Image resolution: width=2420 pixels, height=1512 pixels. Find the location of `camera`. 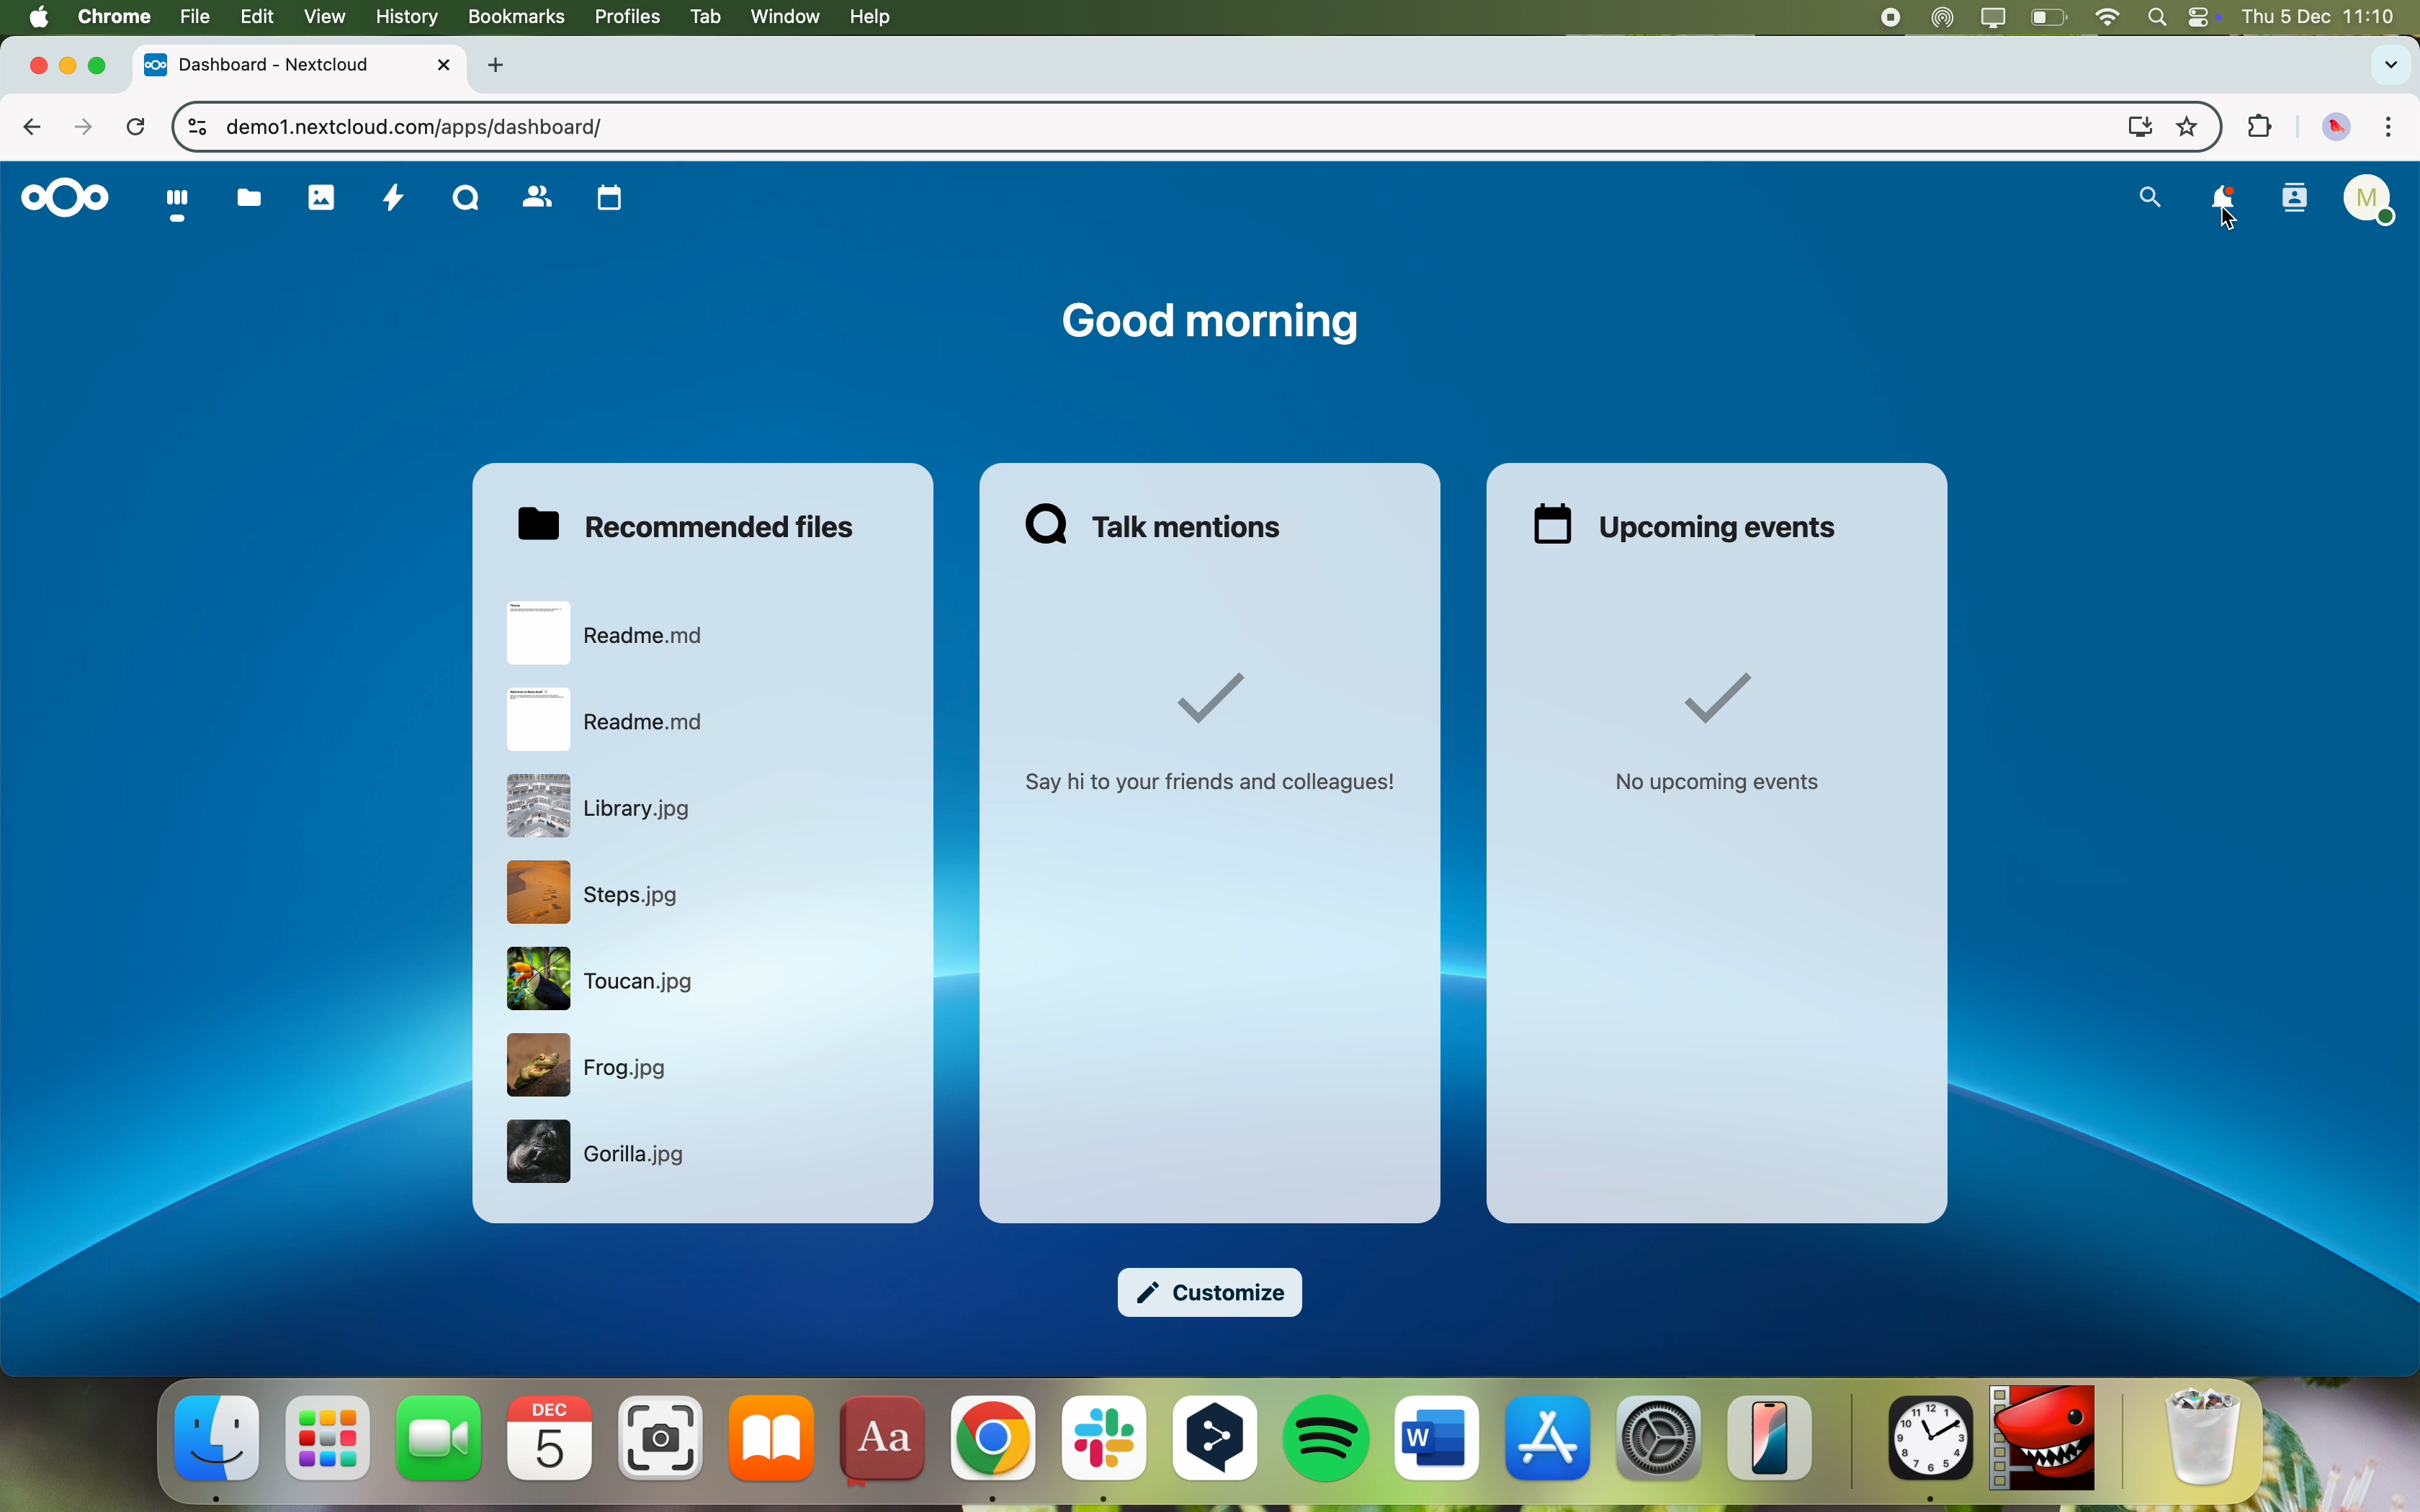

camera is located at coordinates (662, 1438).